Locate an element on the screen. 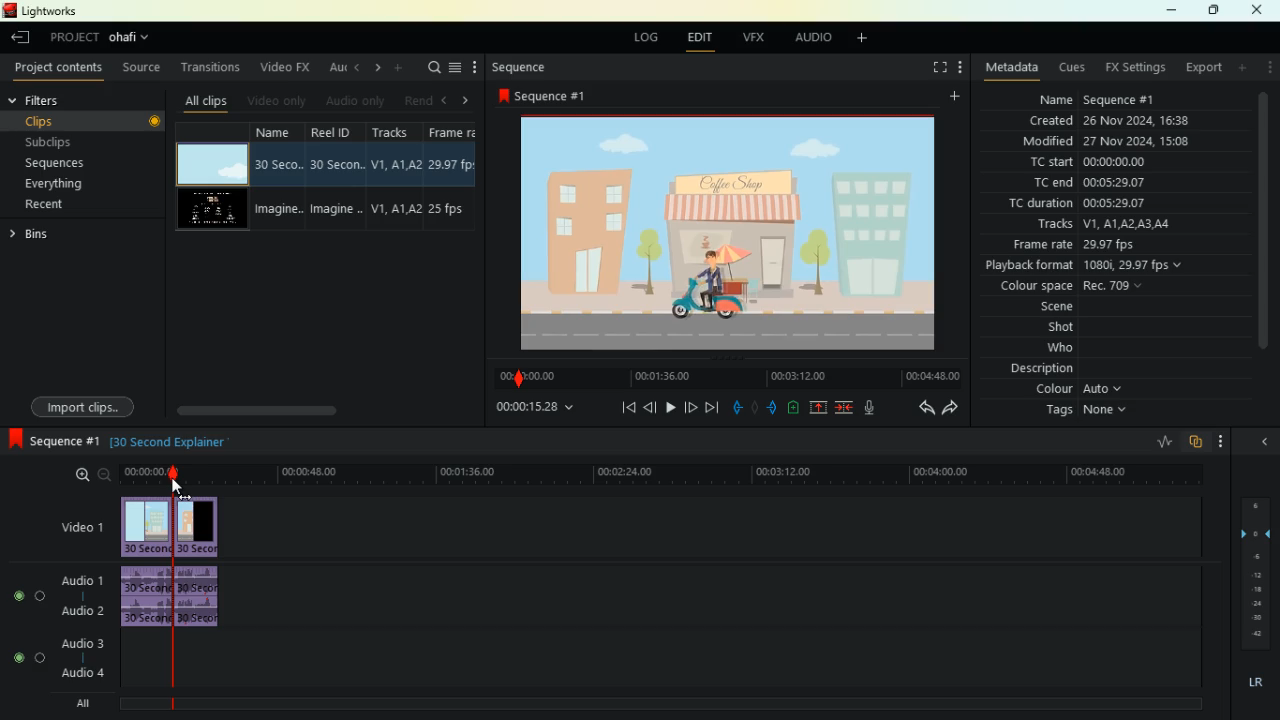 This screenshot has width=1280, height=720. lightworks is located at coordinates (43, 11).